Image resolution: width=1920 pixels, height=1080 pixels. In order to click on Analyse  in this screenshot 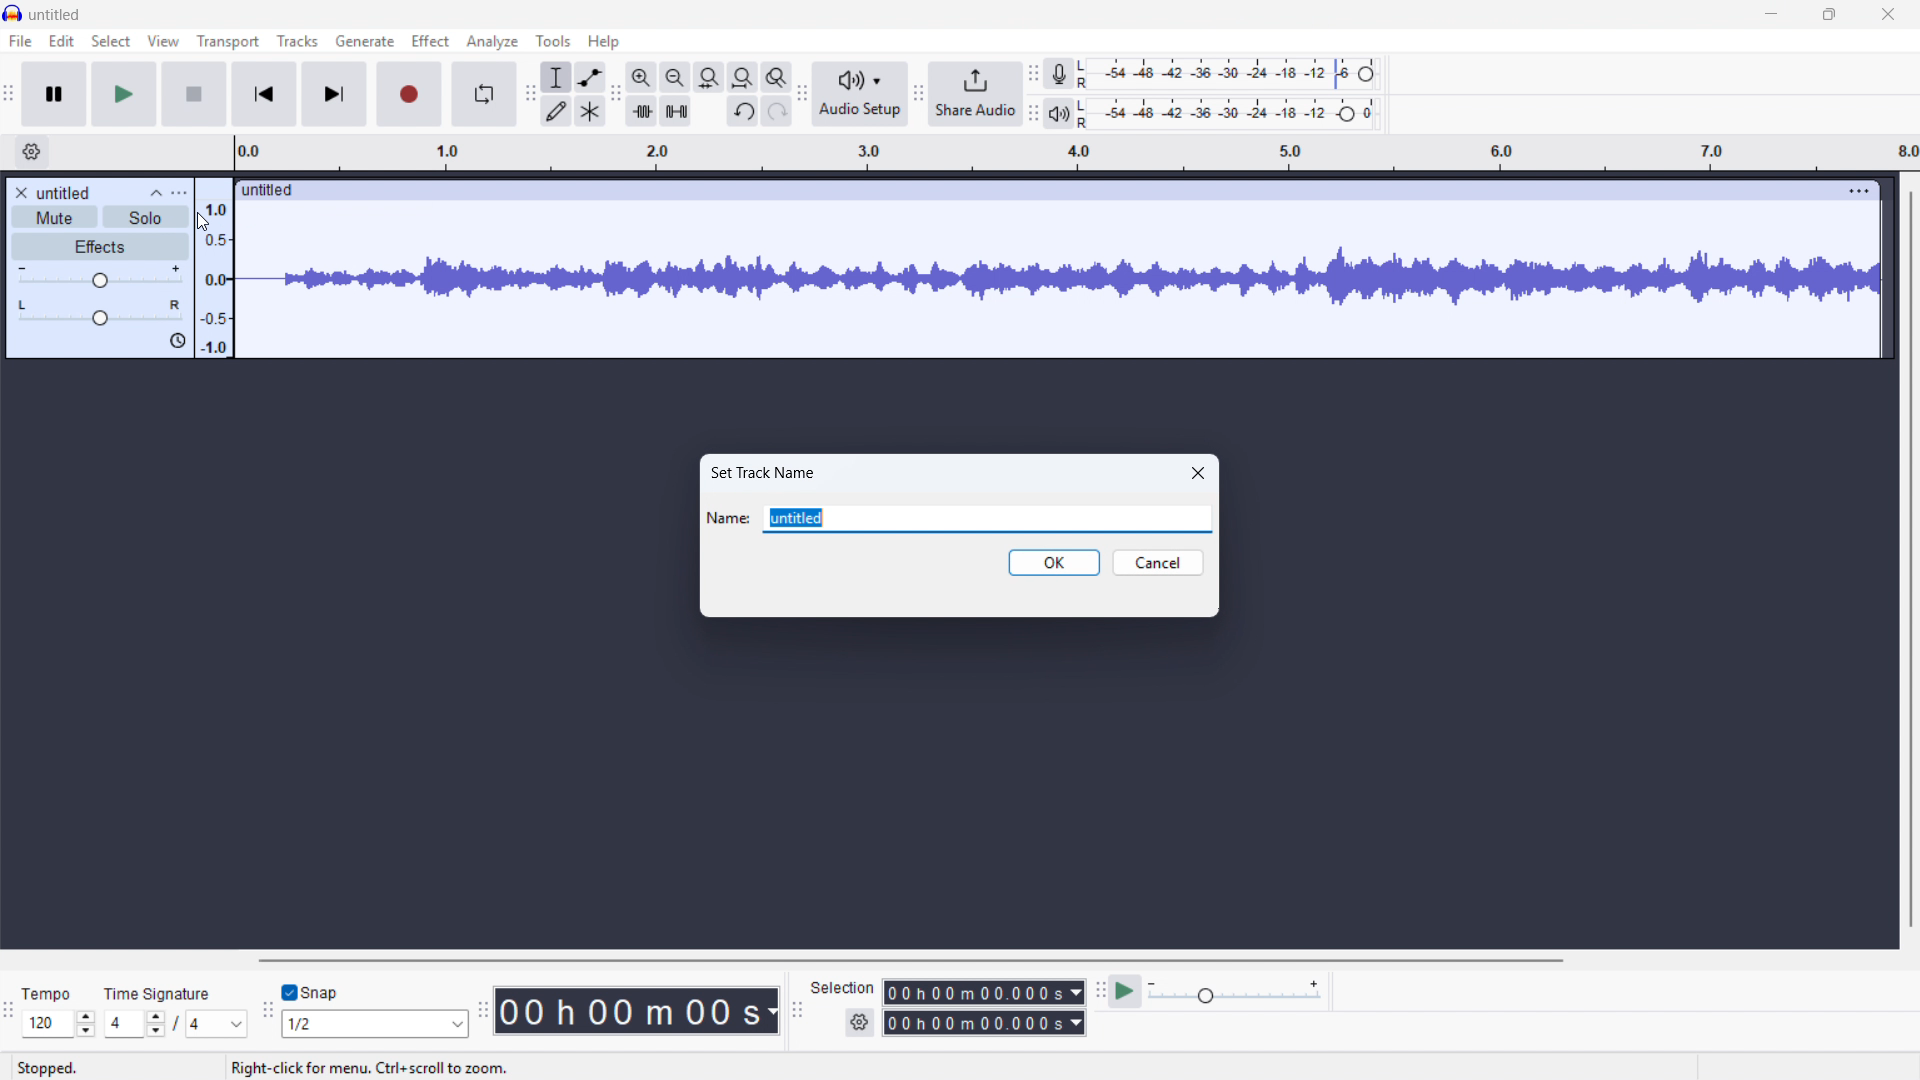, I will do `click(491, 41)`.